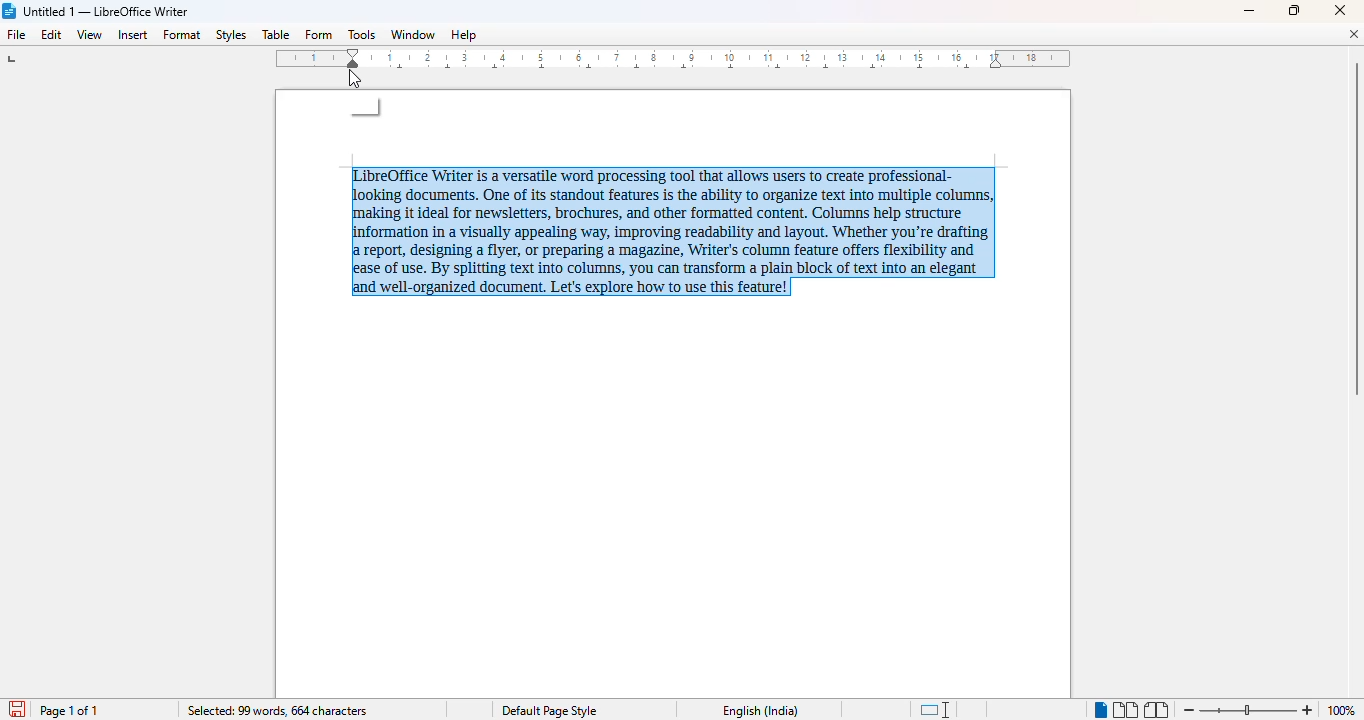 The height and width of the screenshot is (720, 1364). What do you see at coordinates (361, 34) in the screenshot?
I see `tools` at bounding box center [361, 34].